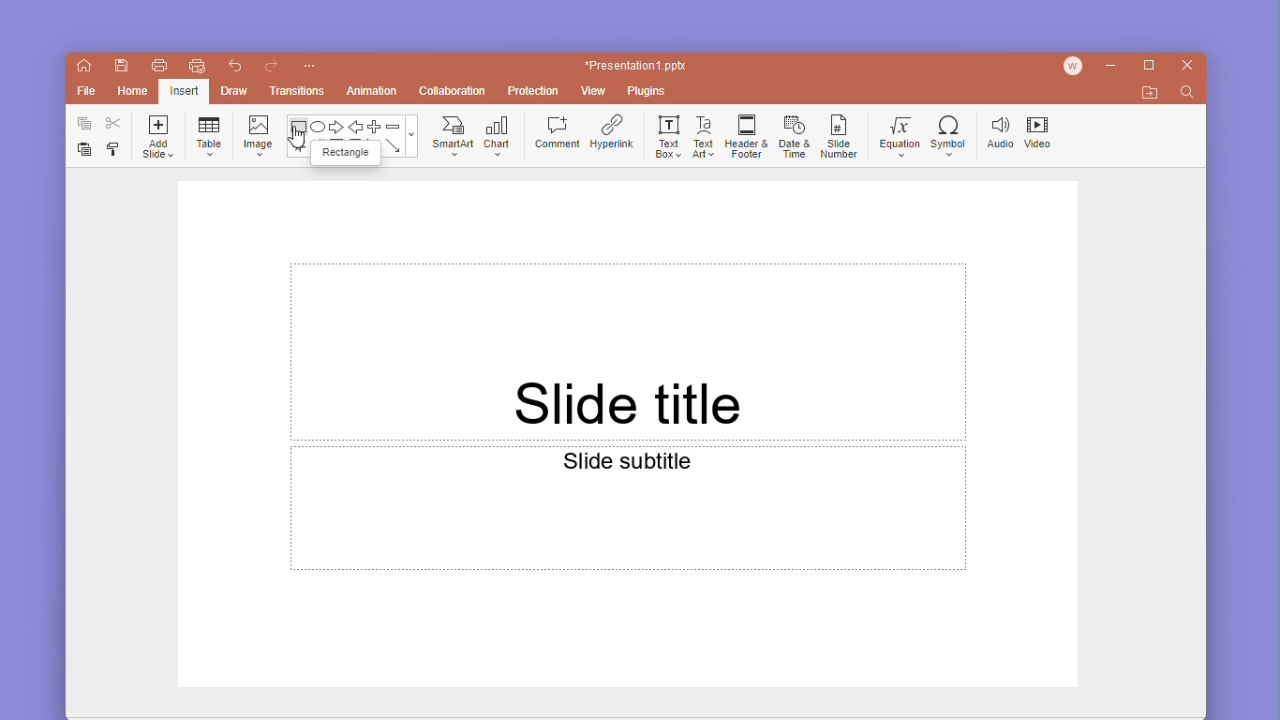 The width and height of the screenshot is (1280, 720). I want to click on Selected insert, so click(184, 91).